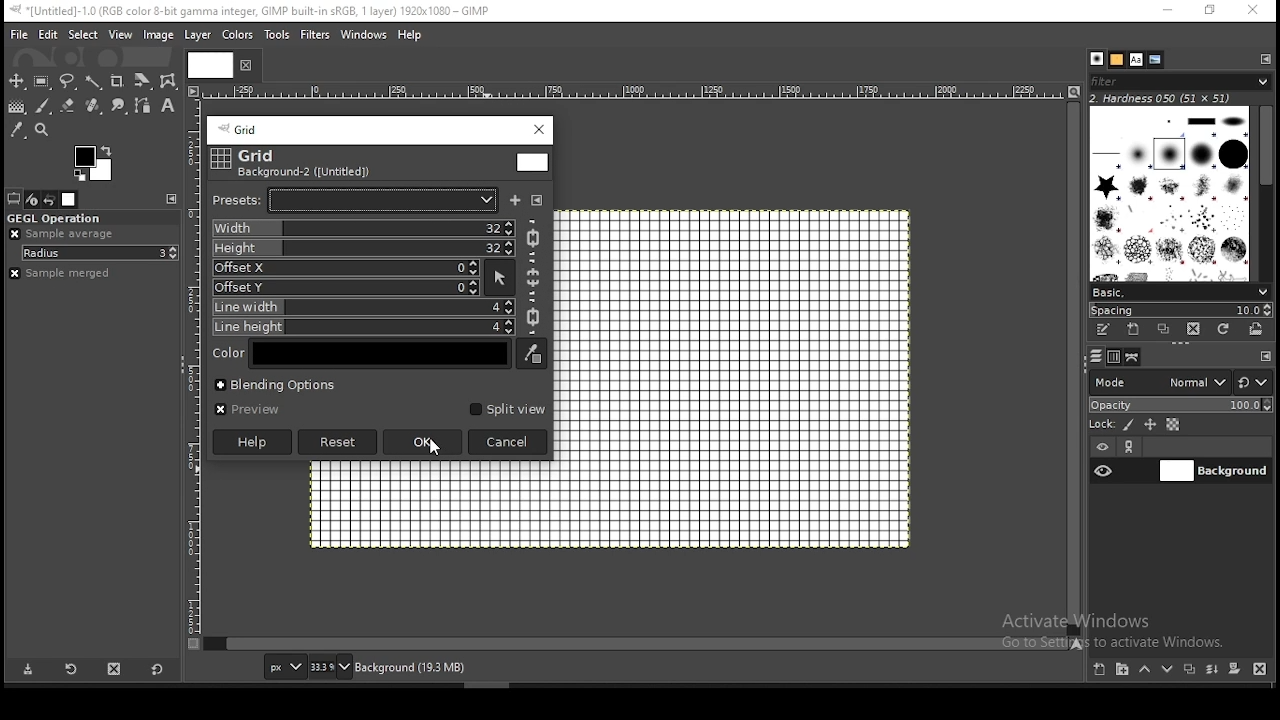  Describe the element at coordinates (412, 36) in the screenshot. I see `help` at that location.